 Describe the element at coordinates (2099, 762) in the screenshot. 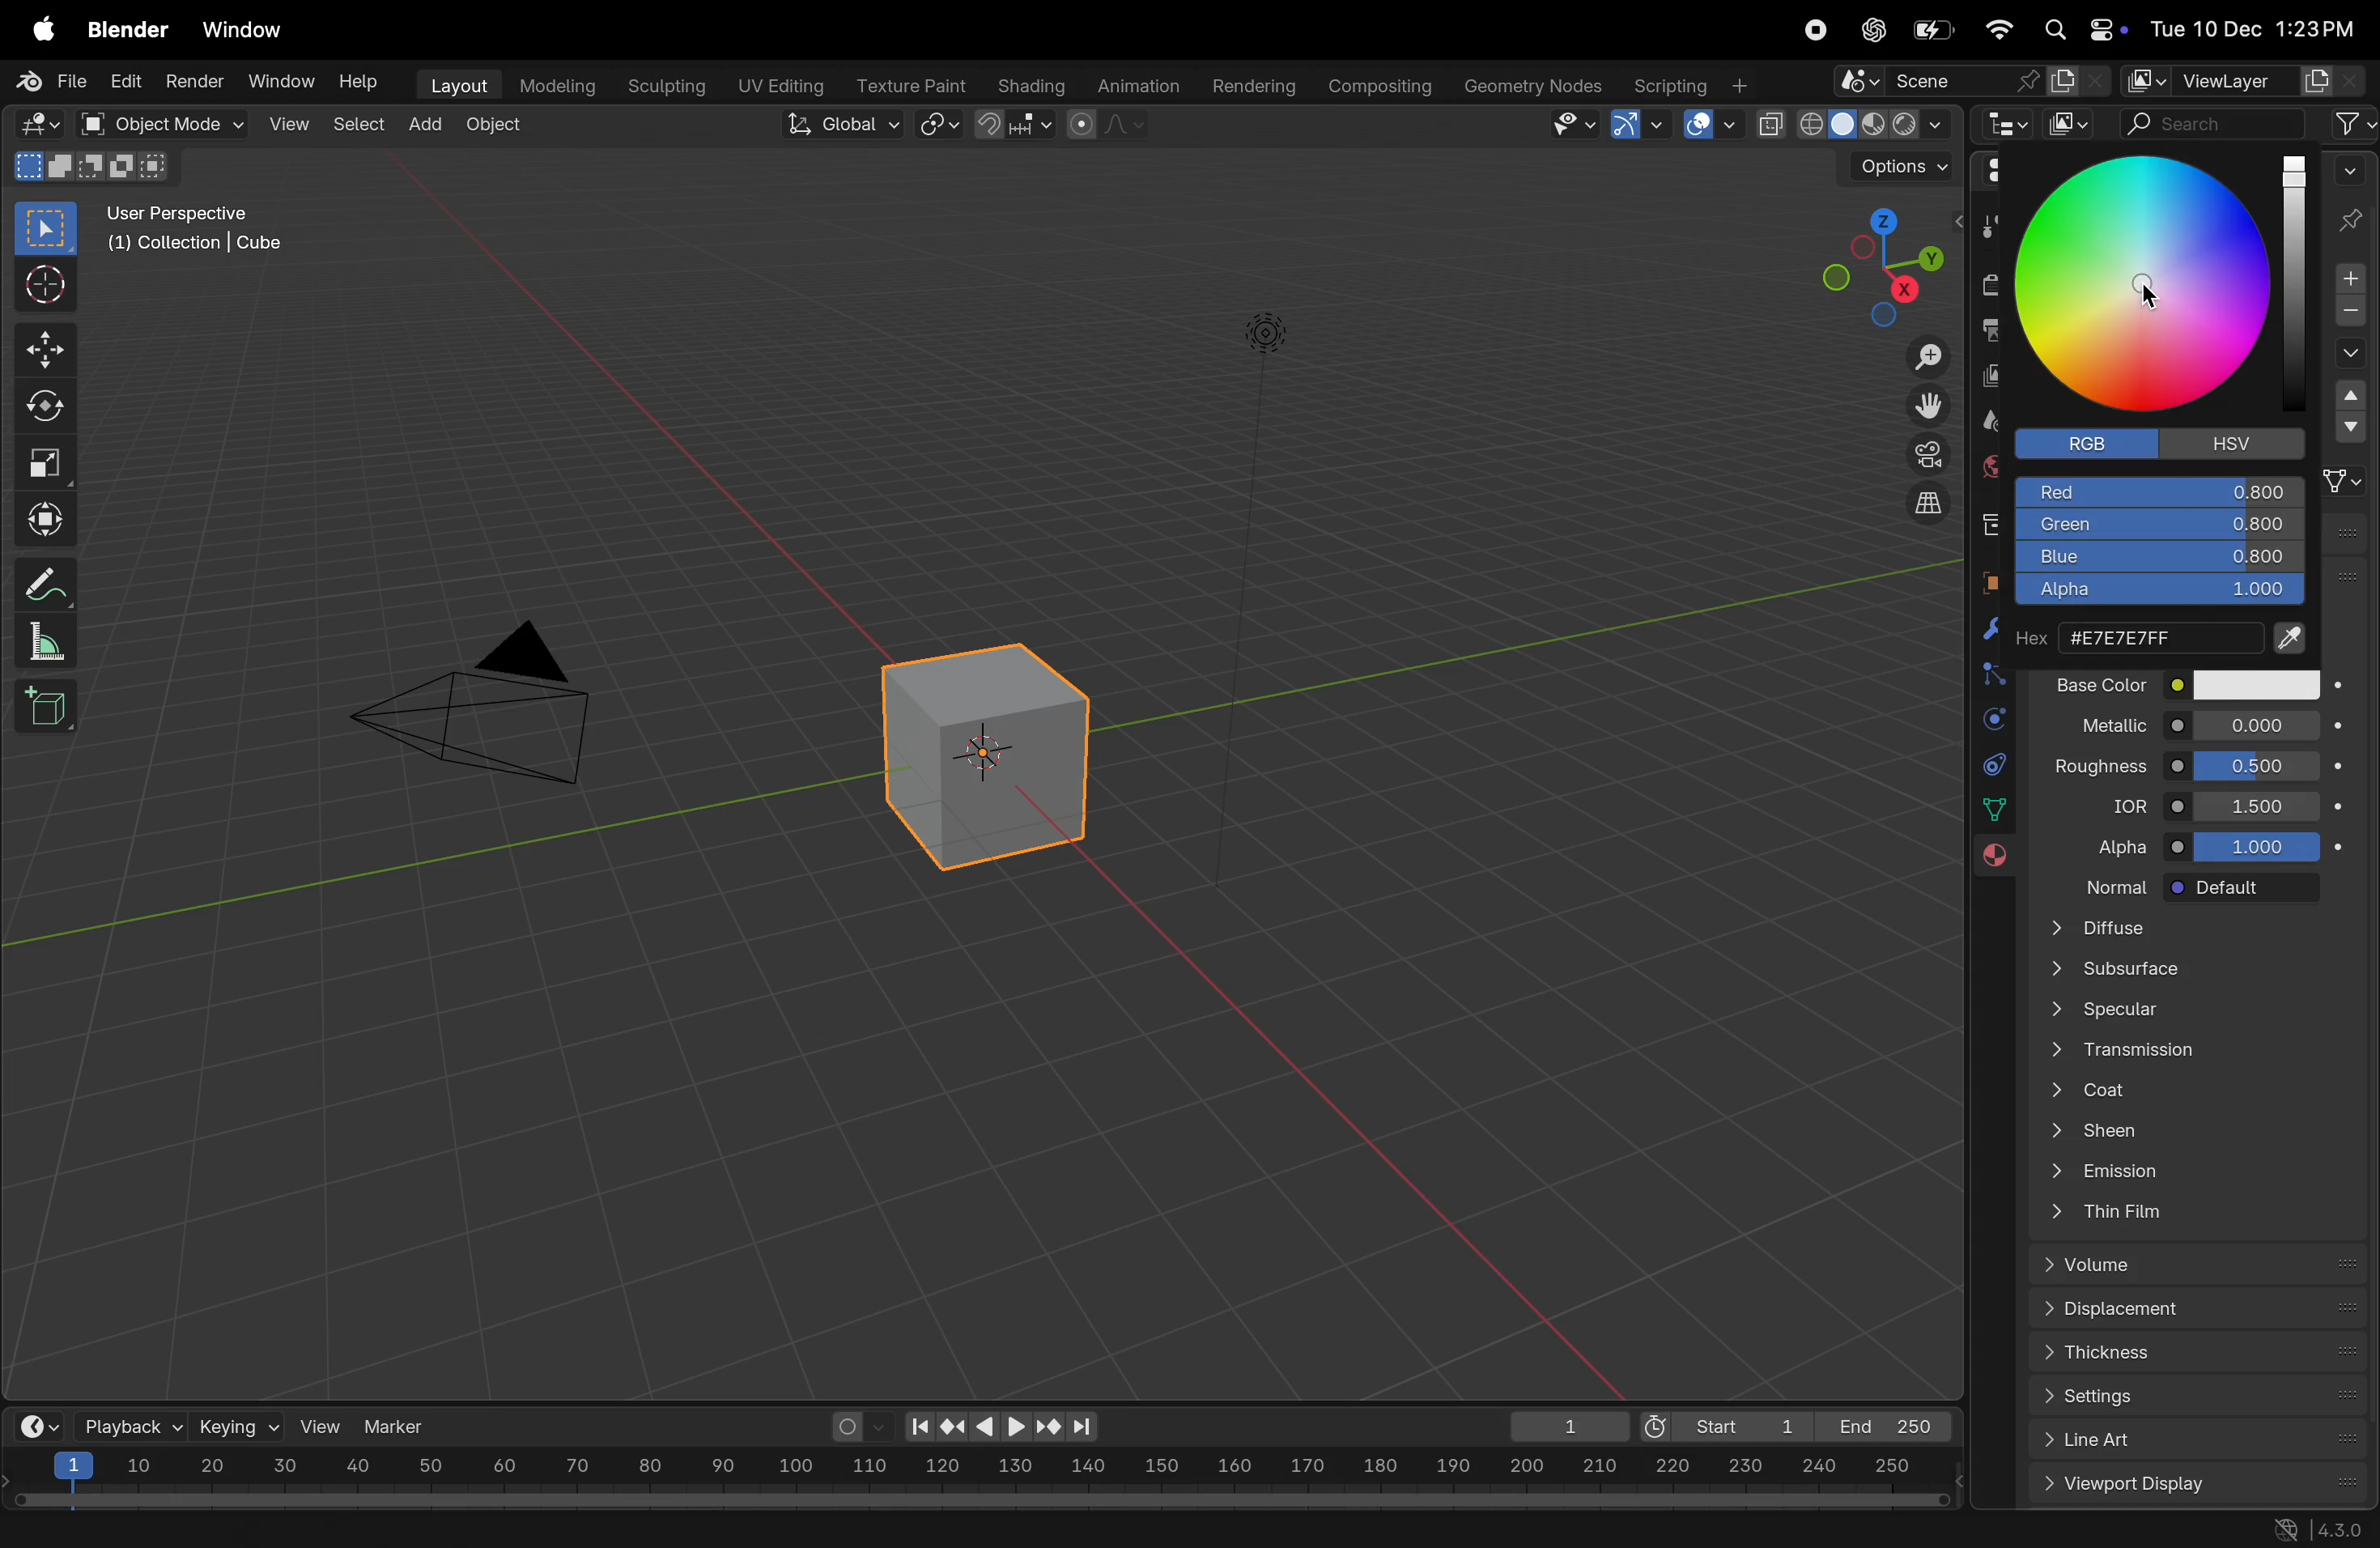

I see `roughness` at that location.